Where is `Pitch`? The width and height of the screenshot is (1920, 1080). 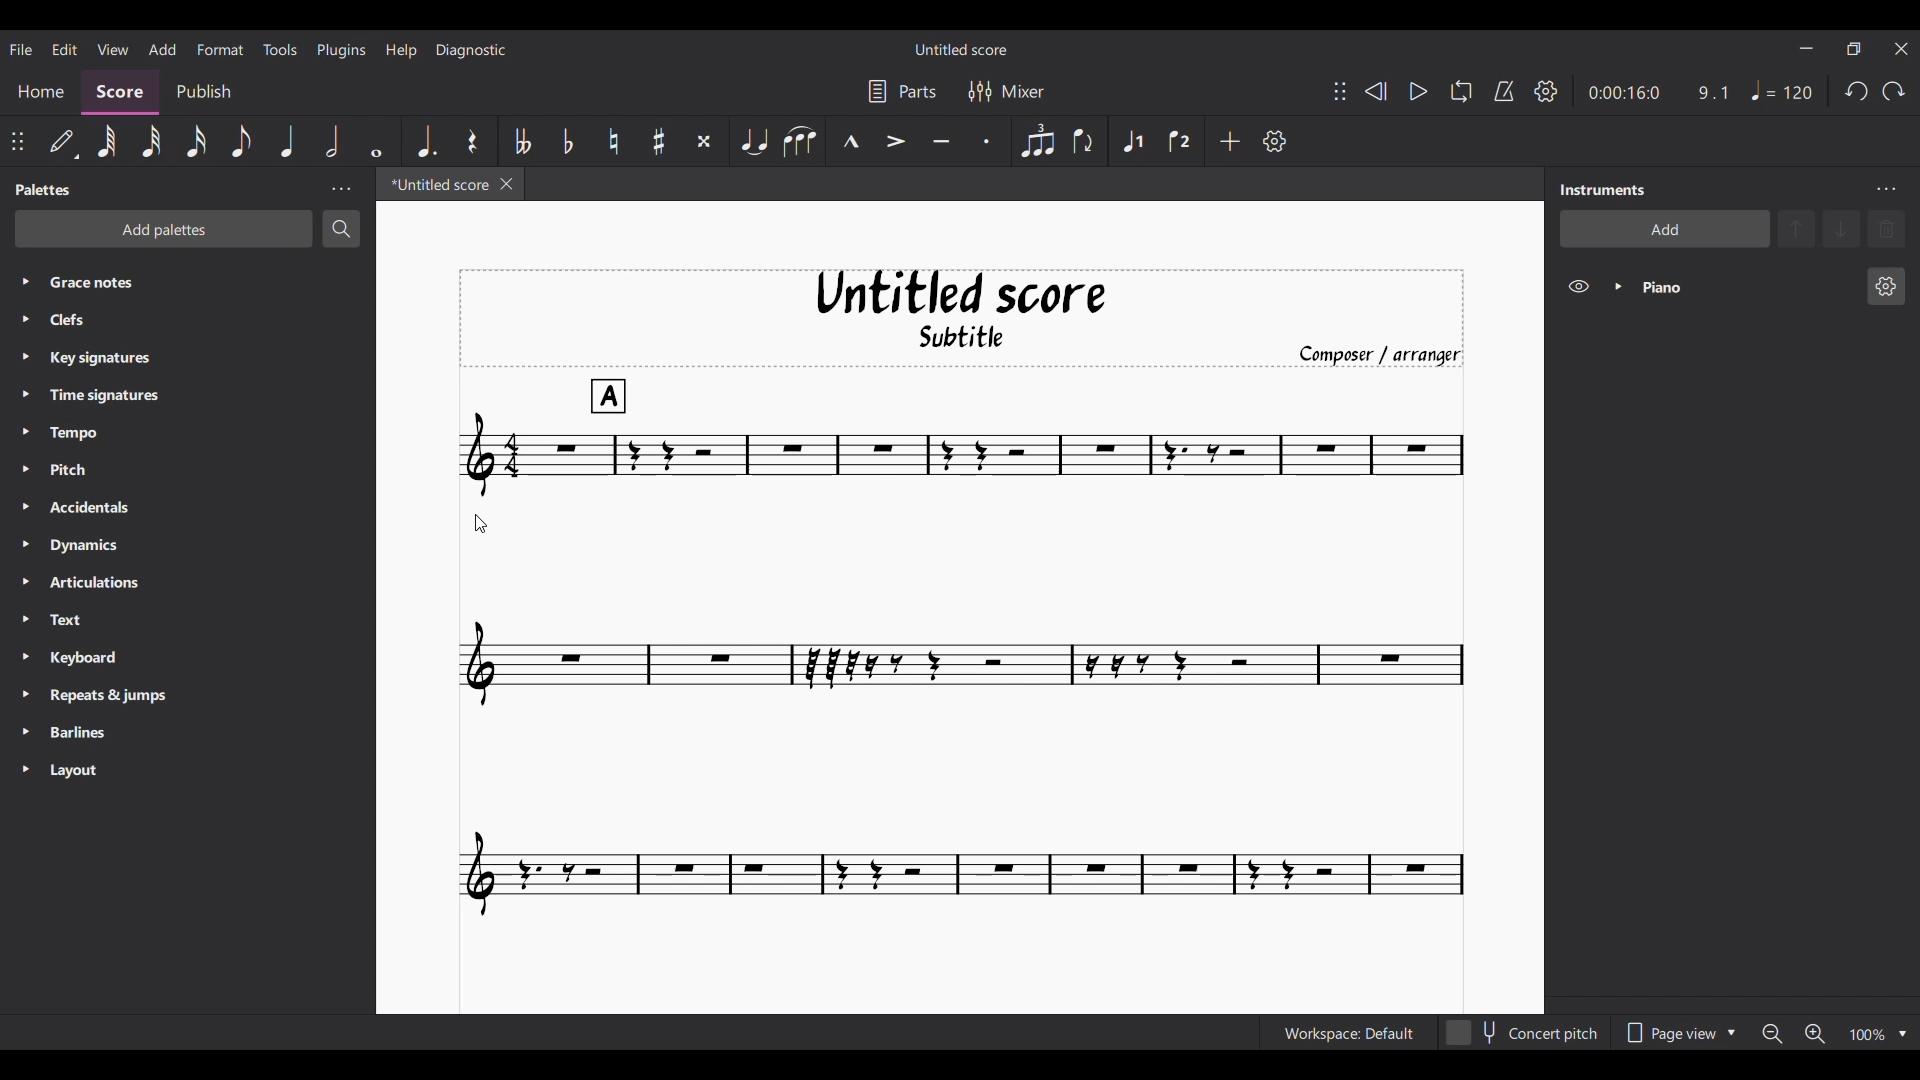
Pitch is located at coordinates (114, 468).